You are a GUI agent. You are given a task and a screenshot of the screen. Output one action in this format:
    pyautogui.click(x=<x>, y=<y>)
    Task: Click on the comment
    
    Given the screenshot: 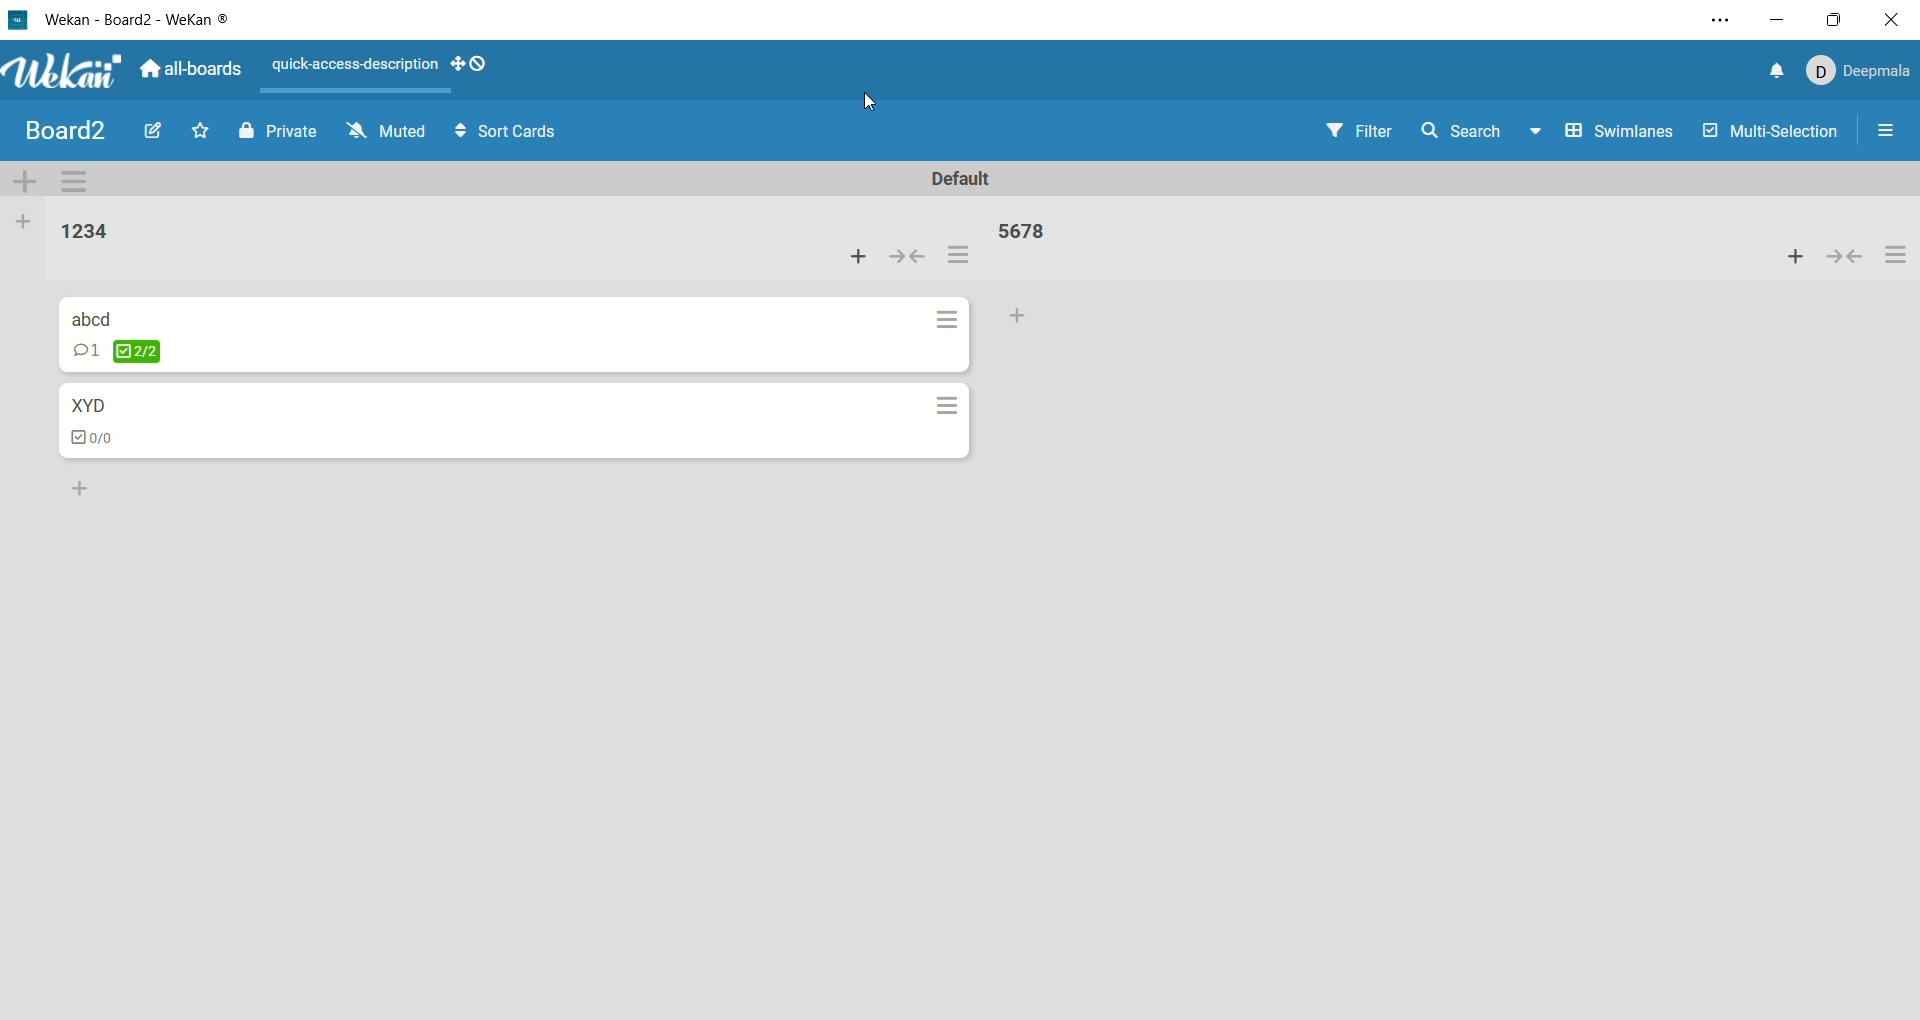 What is the action you would take?
    pyautogui.click(x=85, y=351)
    